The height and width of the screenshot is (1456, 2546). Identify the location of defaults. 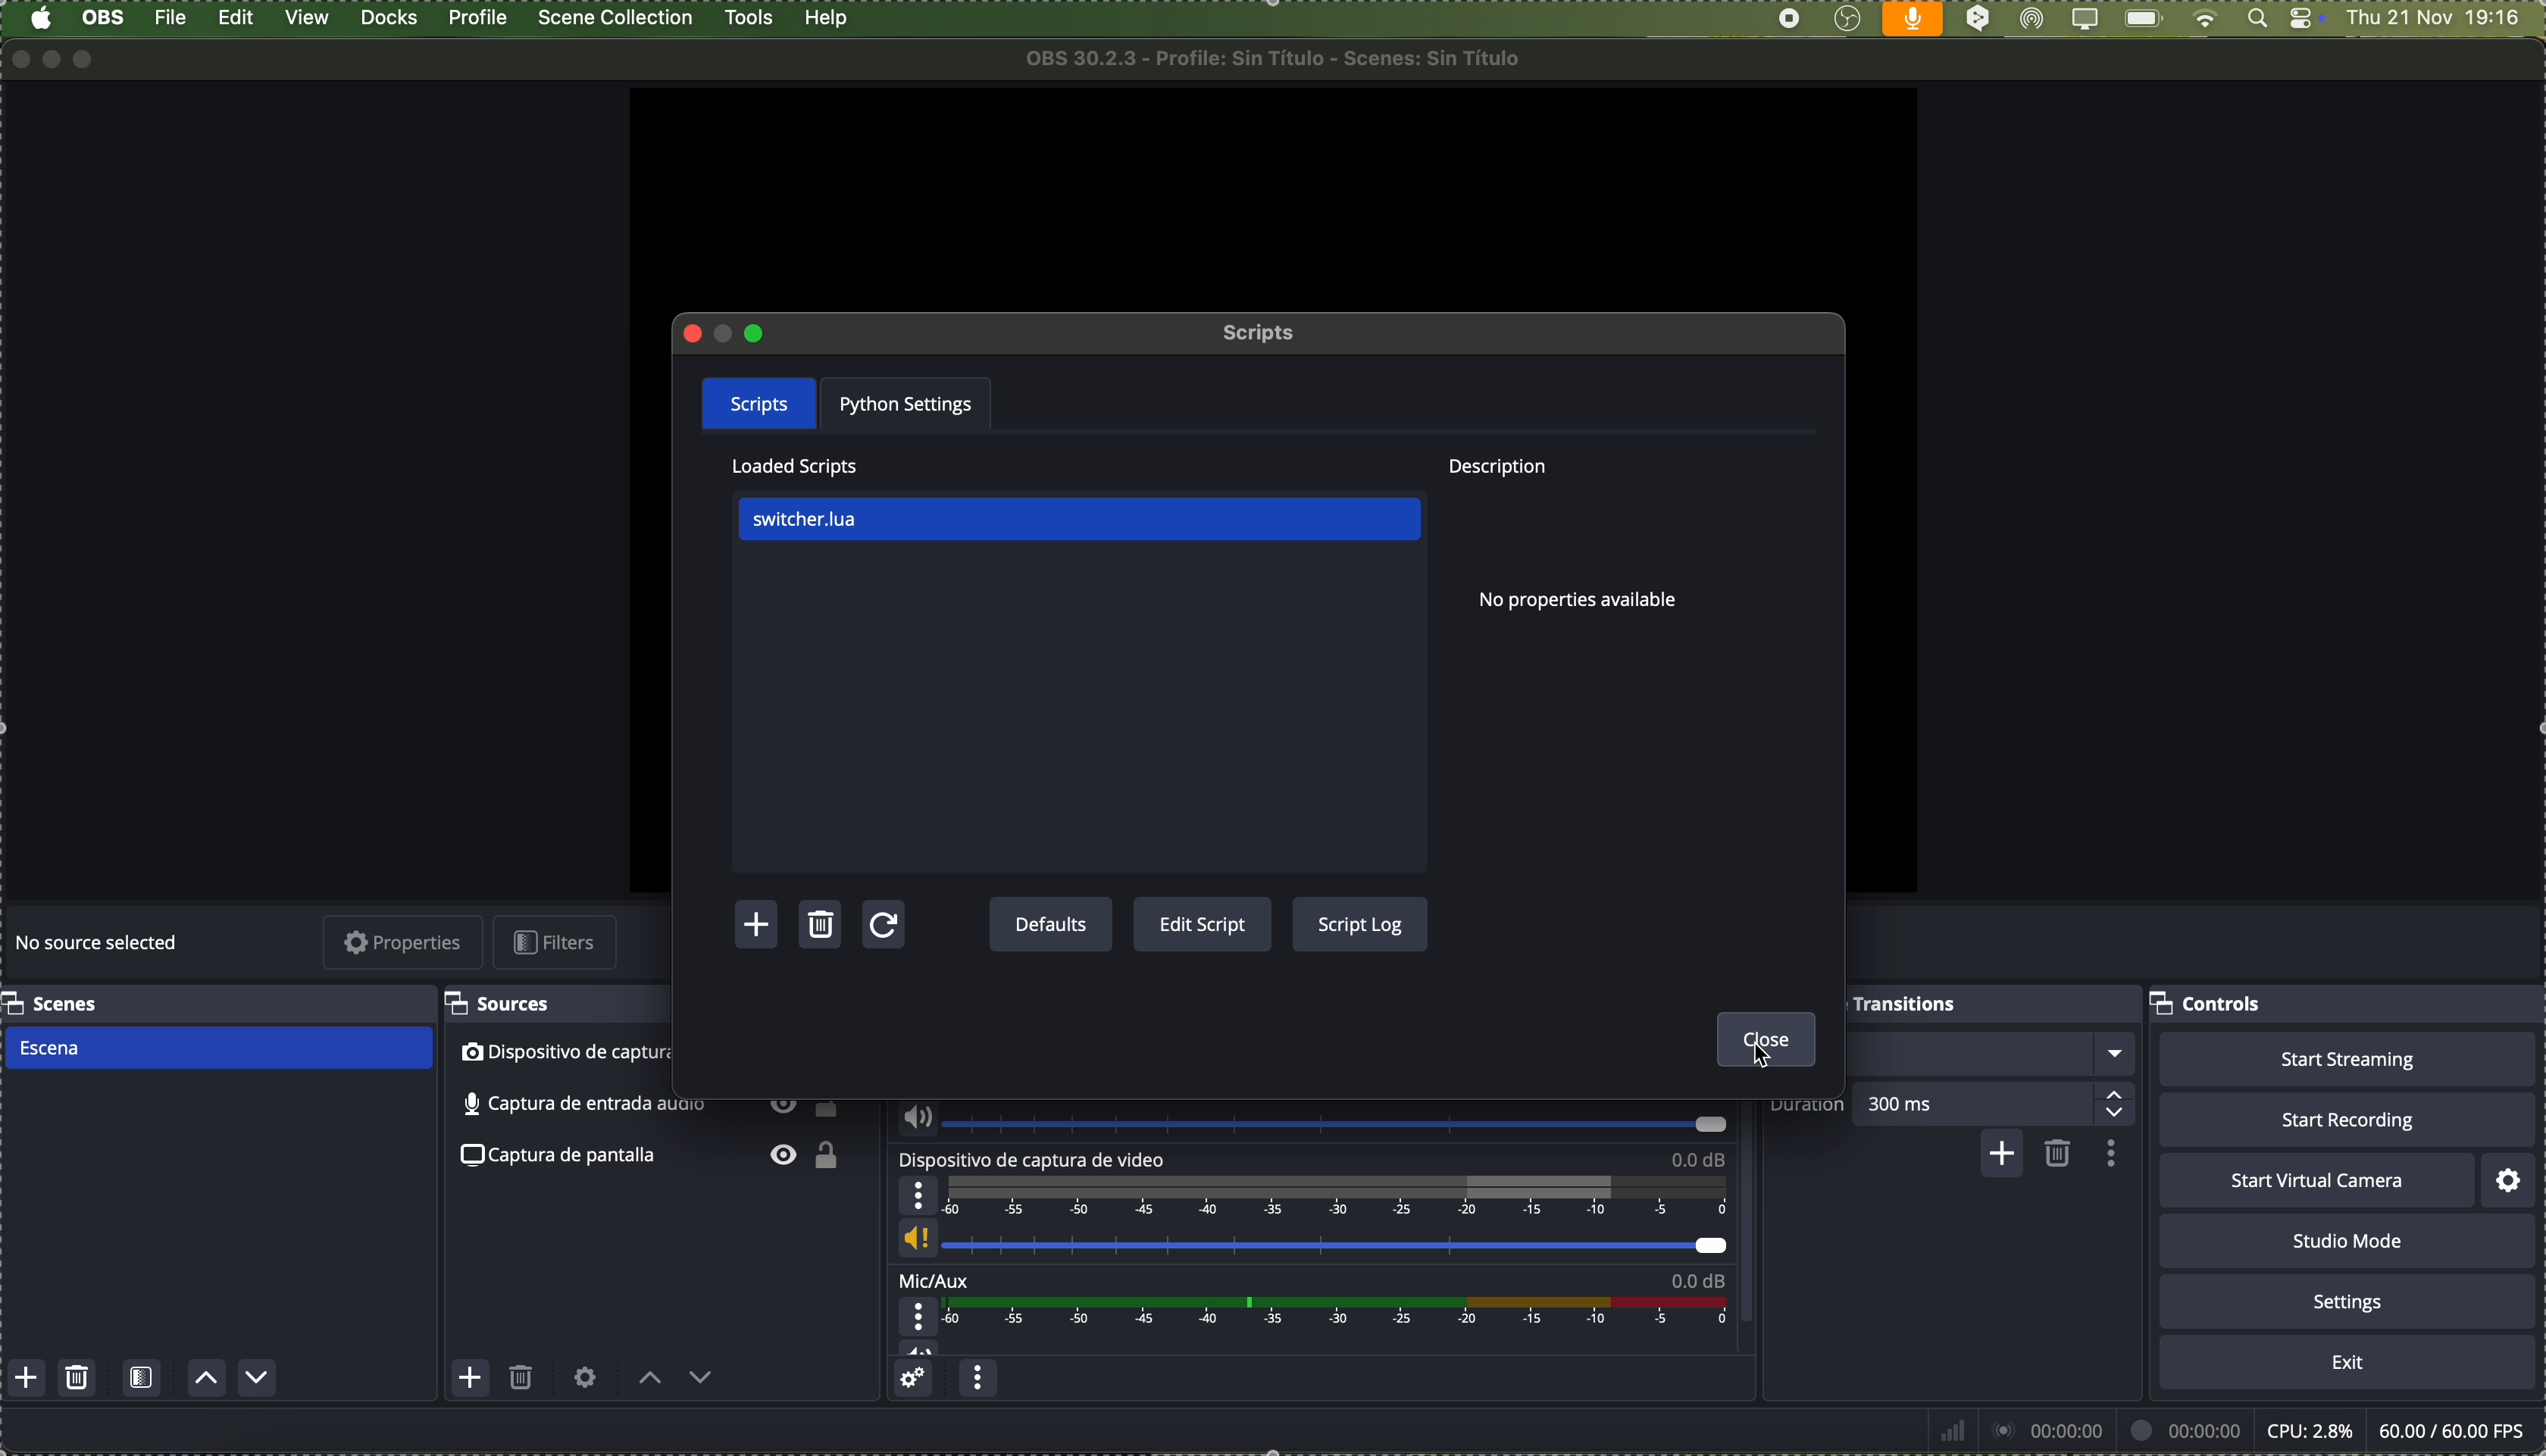
(1050, 926).